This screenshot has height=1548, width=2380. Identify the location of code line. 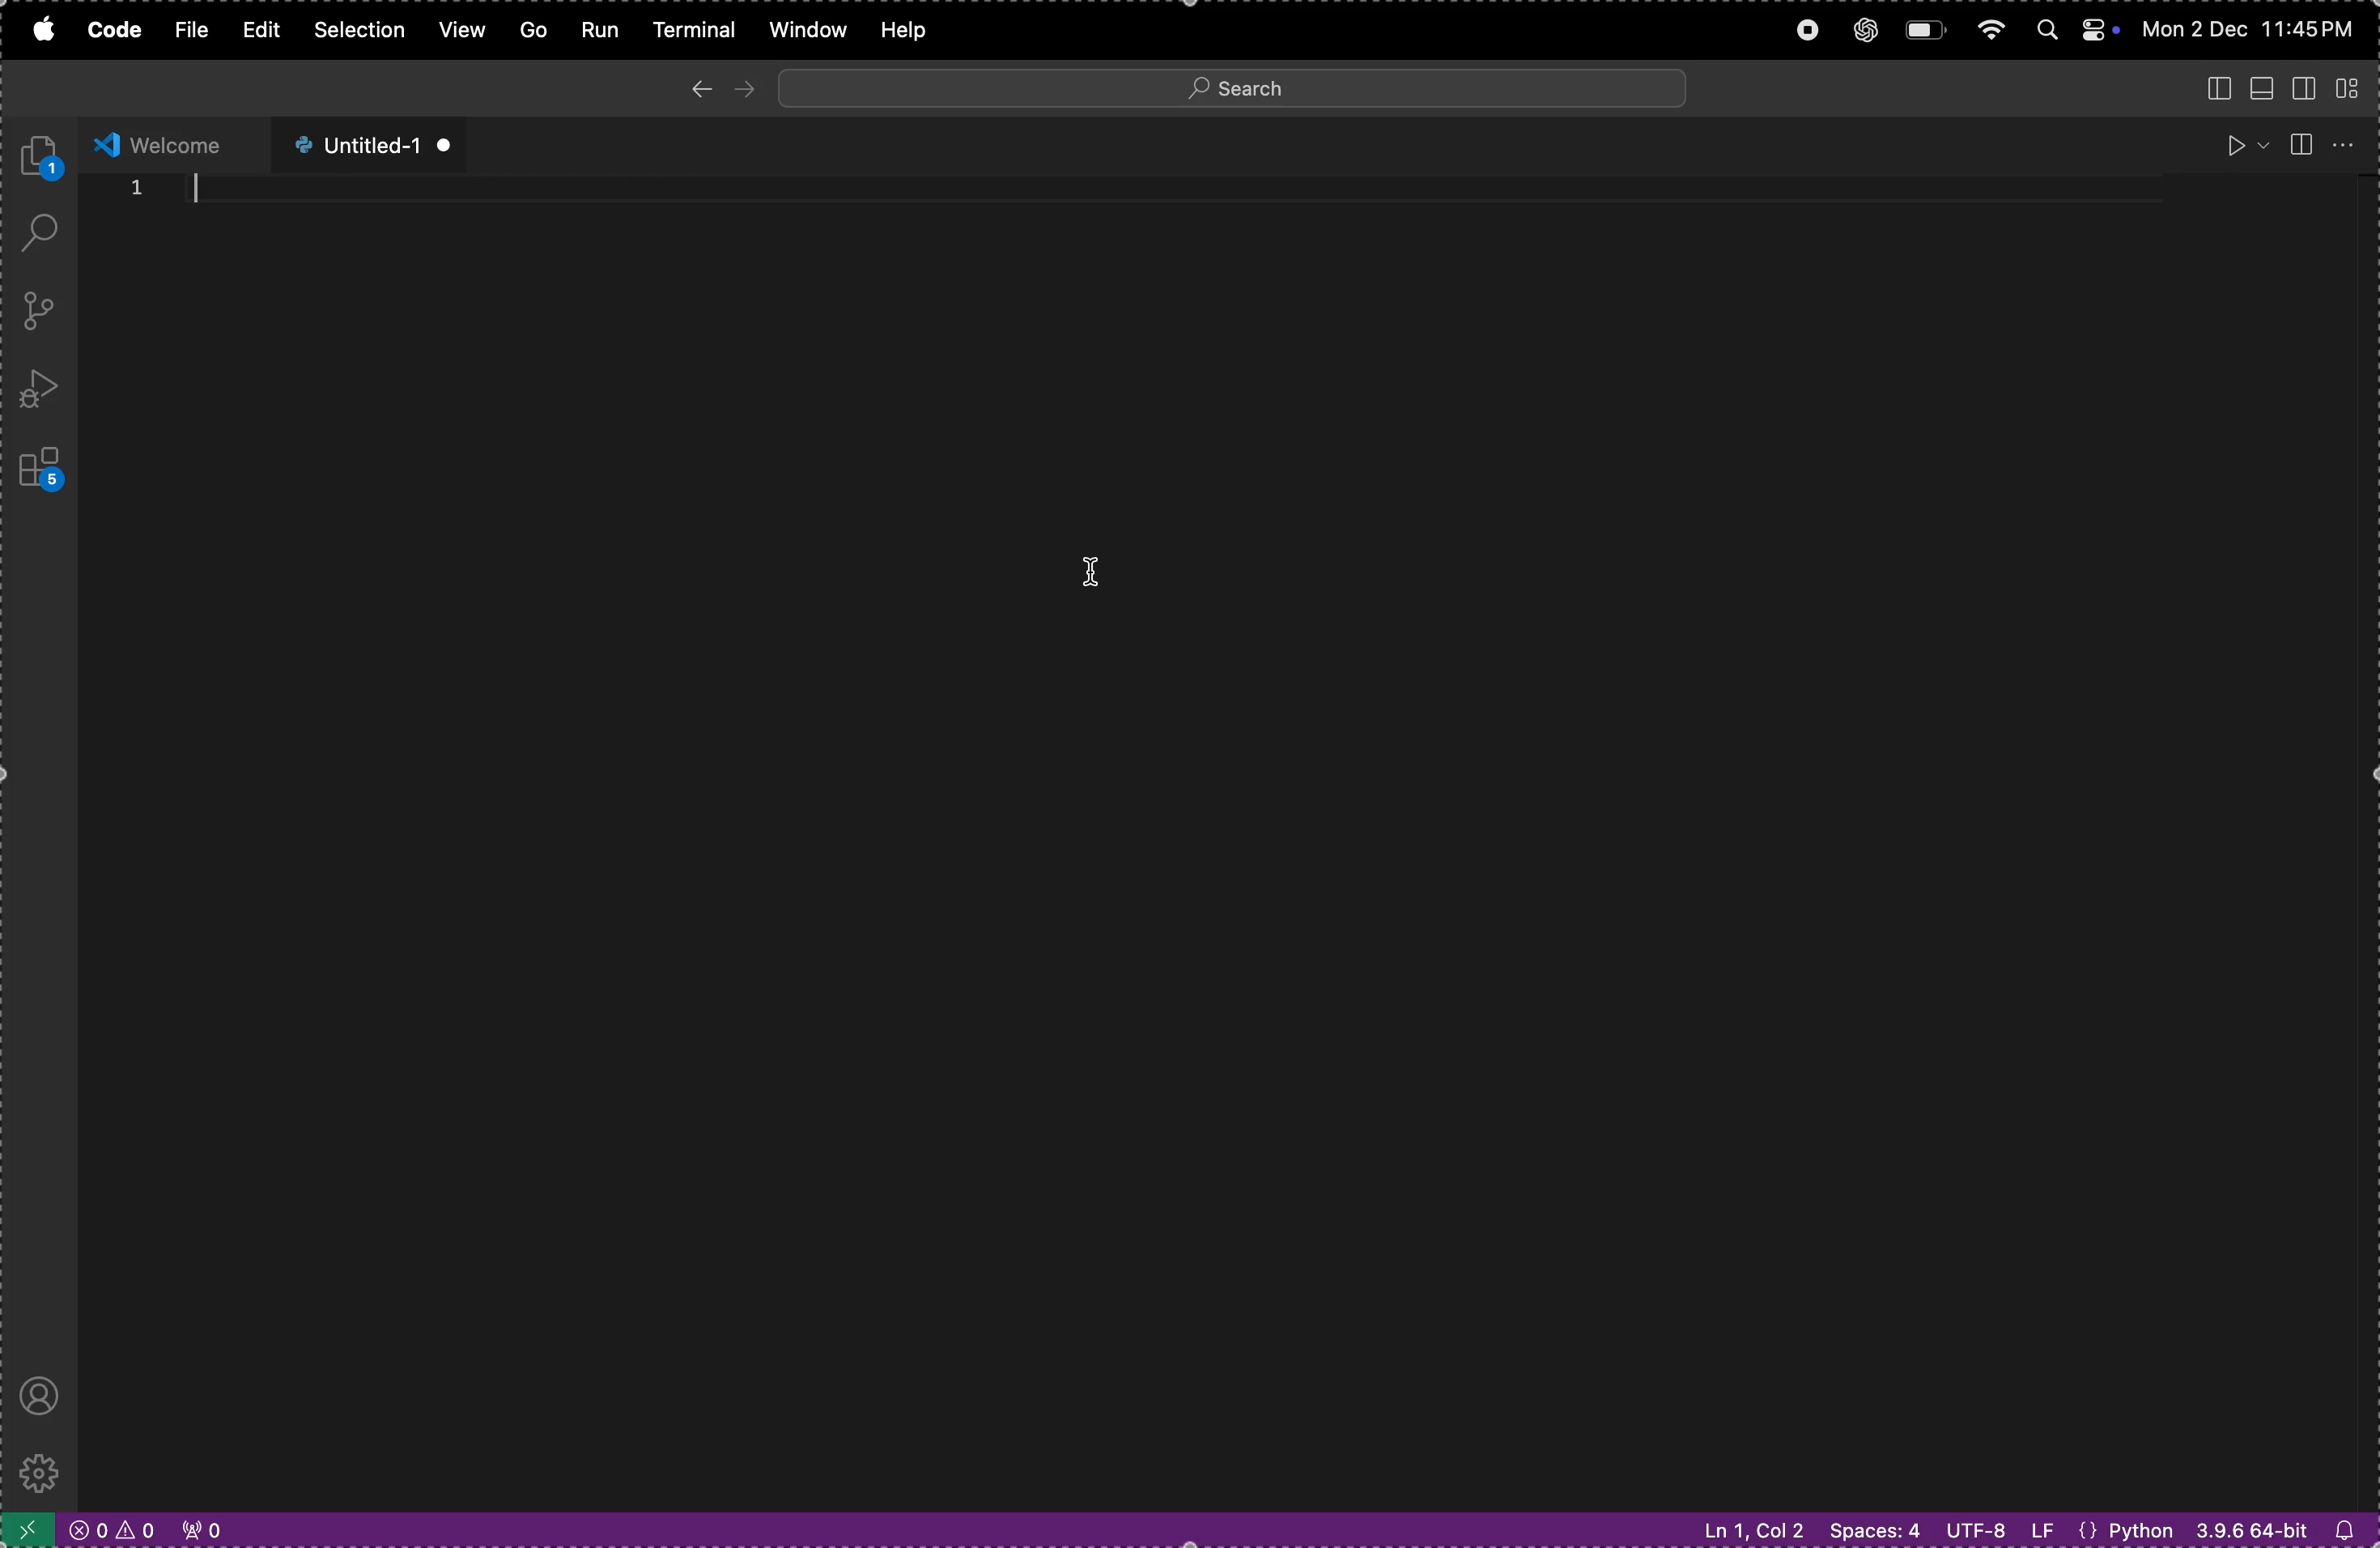
(1171, 188).